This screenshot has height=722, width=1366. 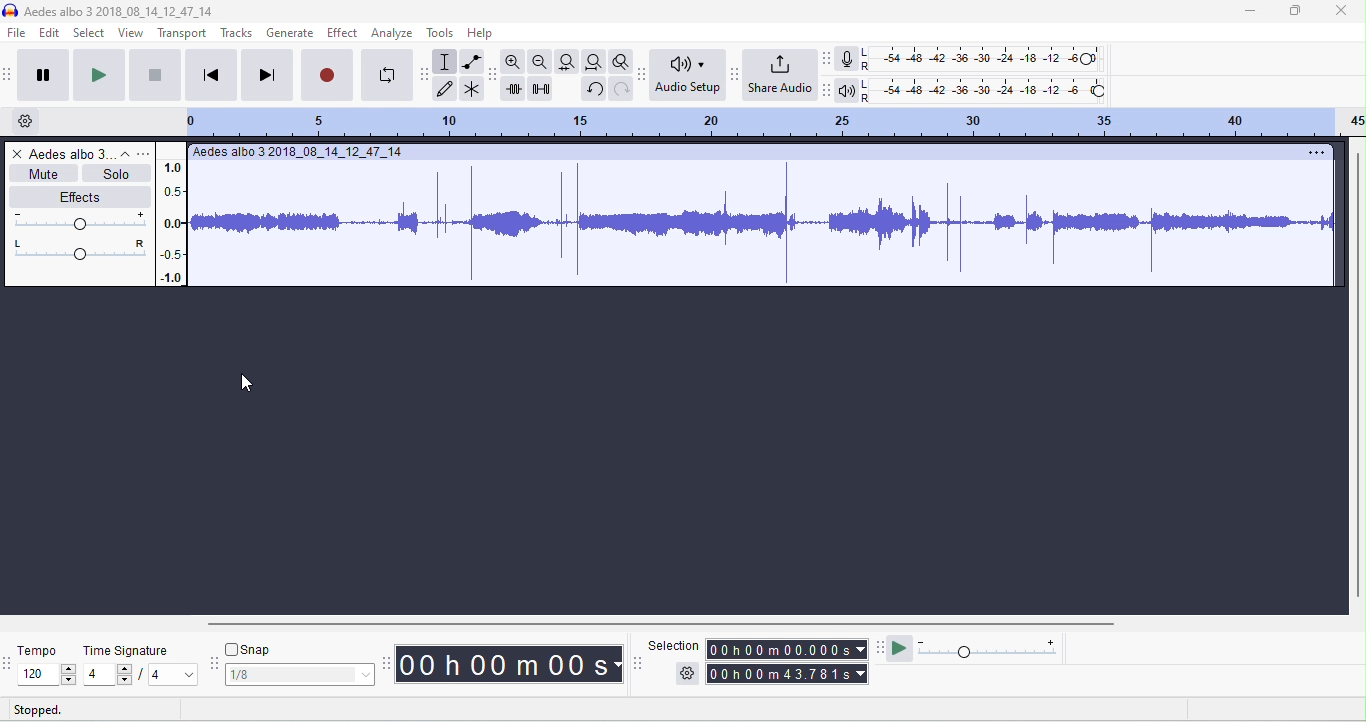 I want to click on toggle zoom, so click(x=621, y=62).